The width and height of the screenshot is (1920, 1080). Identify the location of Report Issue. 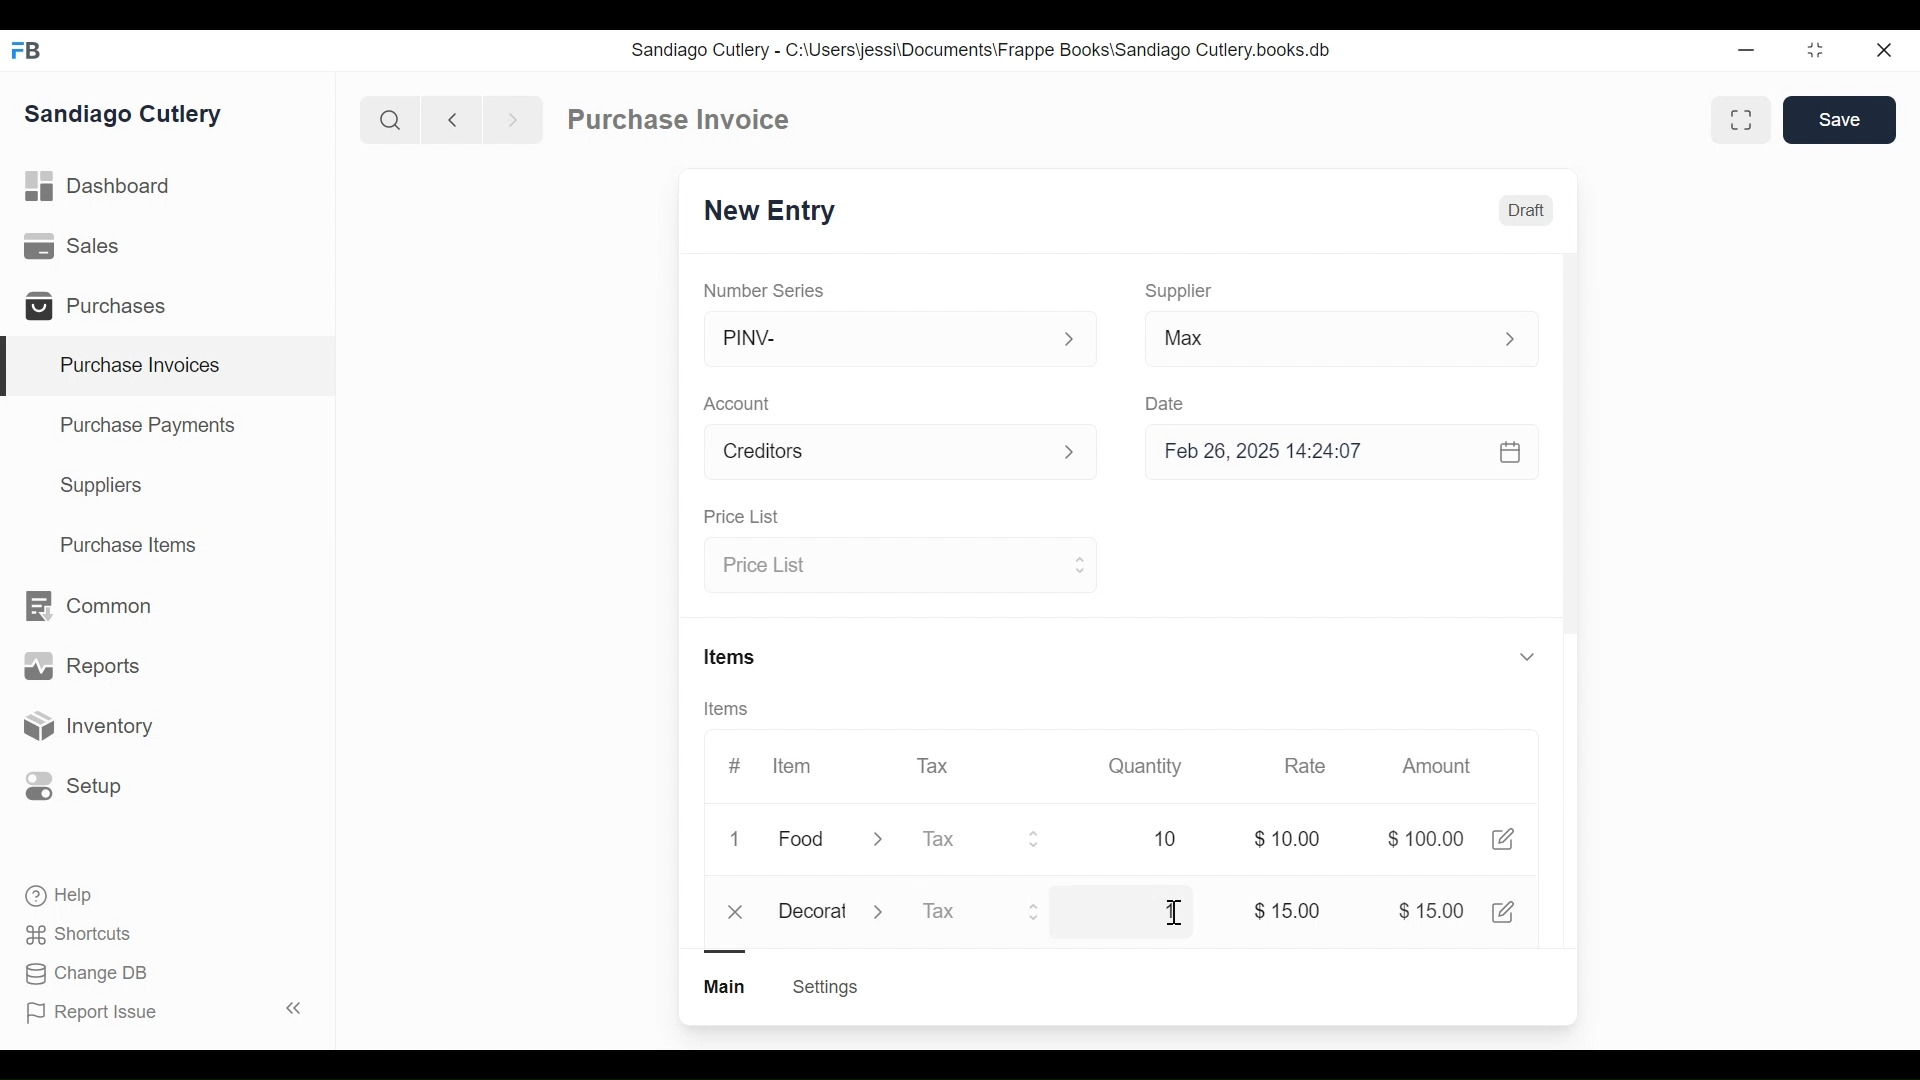
(163, 1011).